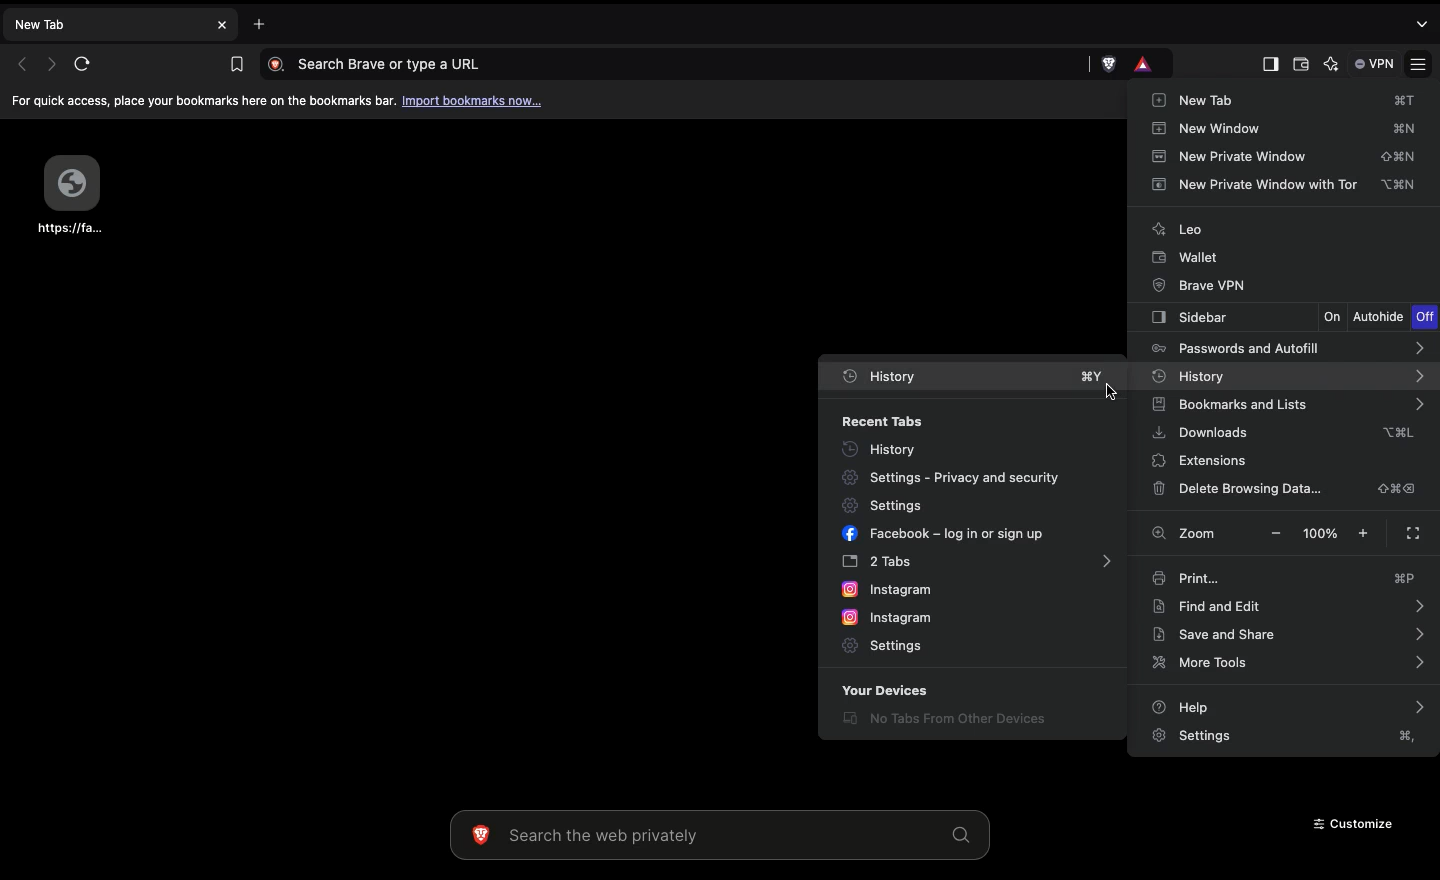 Image resolution: width=1440 pixels, height=880 pixels. I want to click on Instagram, so click(891, 619).